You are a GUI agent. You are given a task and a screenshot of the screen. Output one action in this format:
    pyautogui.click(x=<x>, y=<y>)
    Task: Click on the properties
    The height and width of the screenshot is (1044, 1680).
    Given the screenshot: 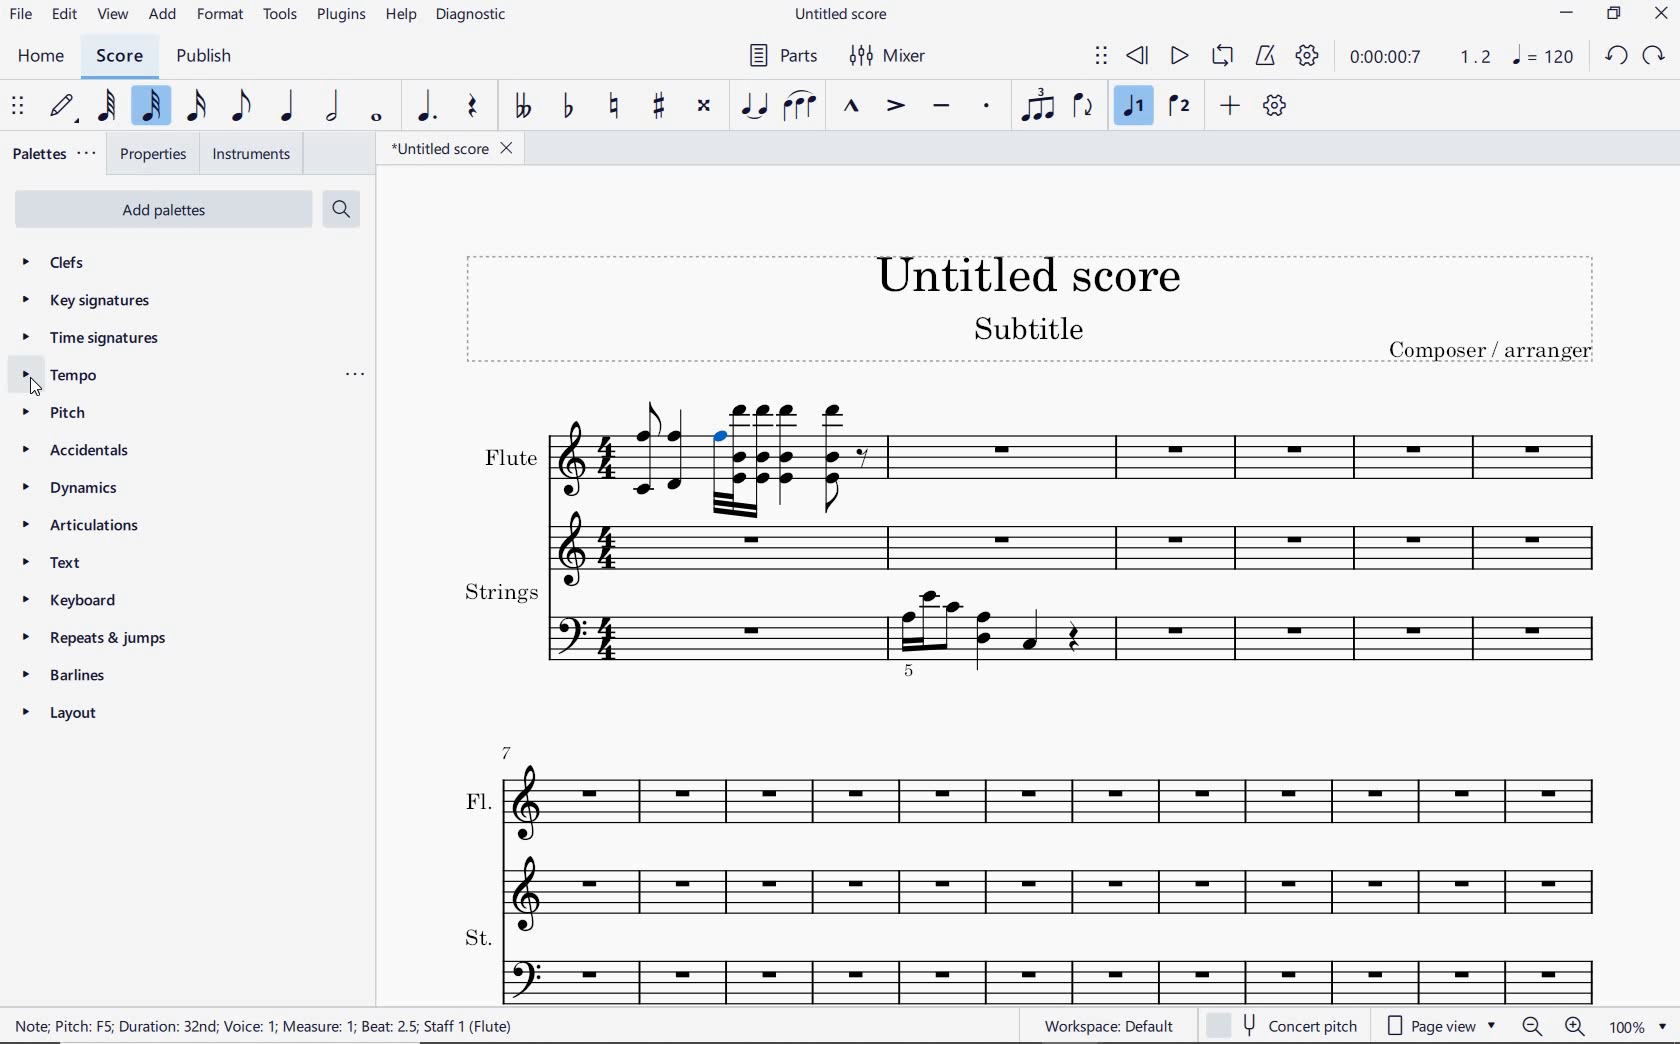 What is the action you would take?
    pyautogui.click(x=152, y=154)
    